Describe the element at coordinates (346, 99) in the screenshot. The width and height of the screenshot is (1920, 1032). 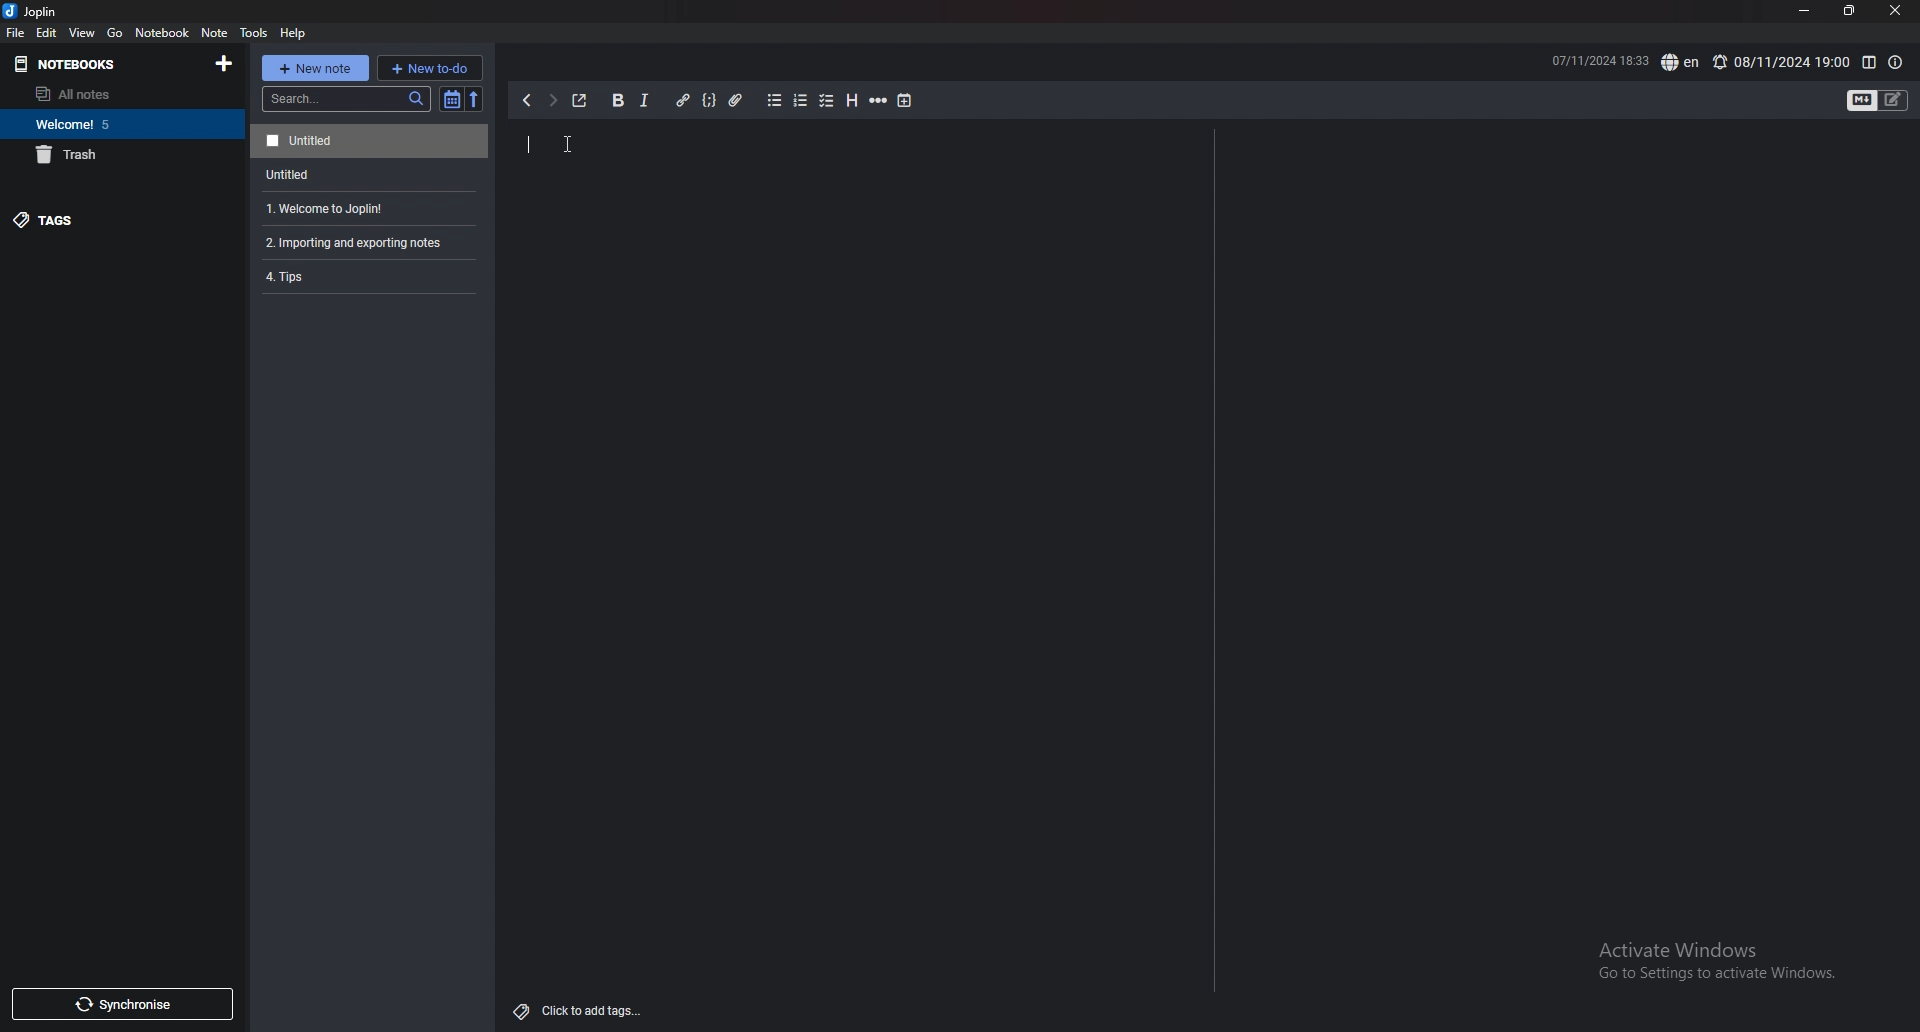
I see `search bar` at that location.